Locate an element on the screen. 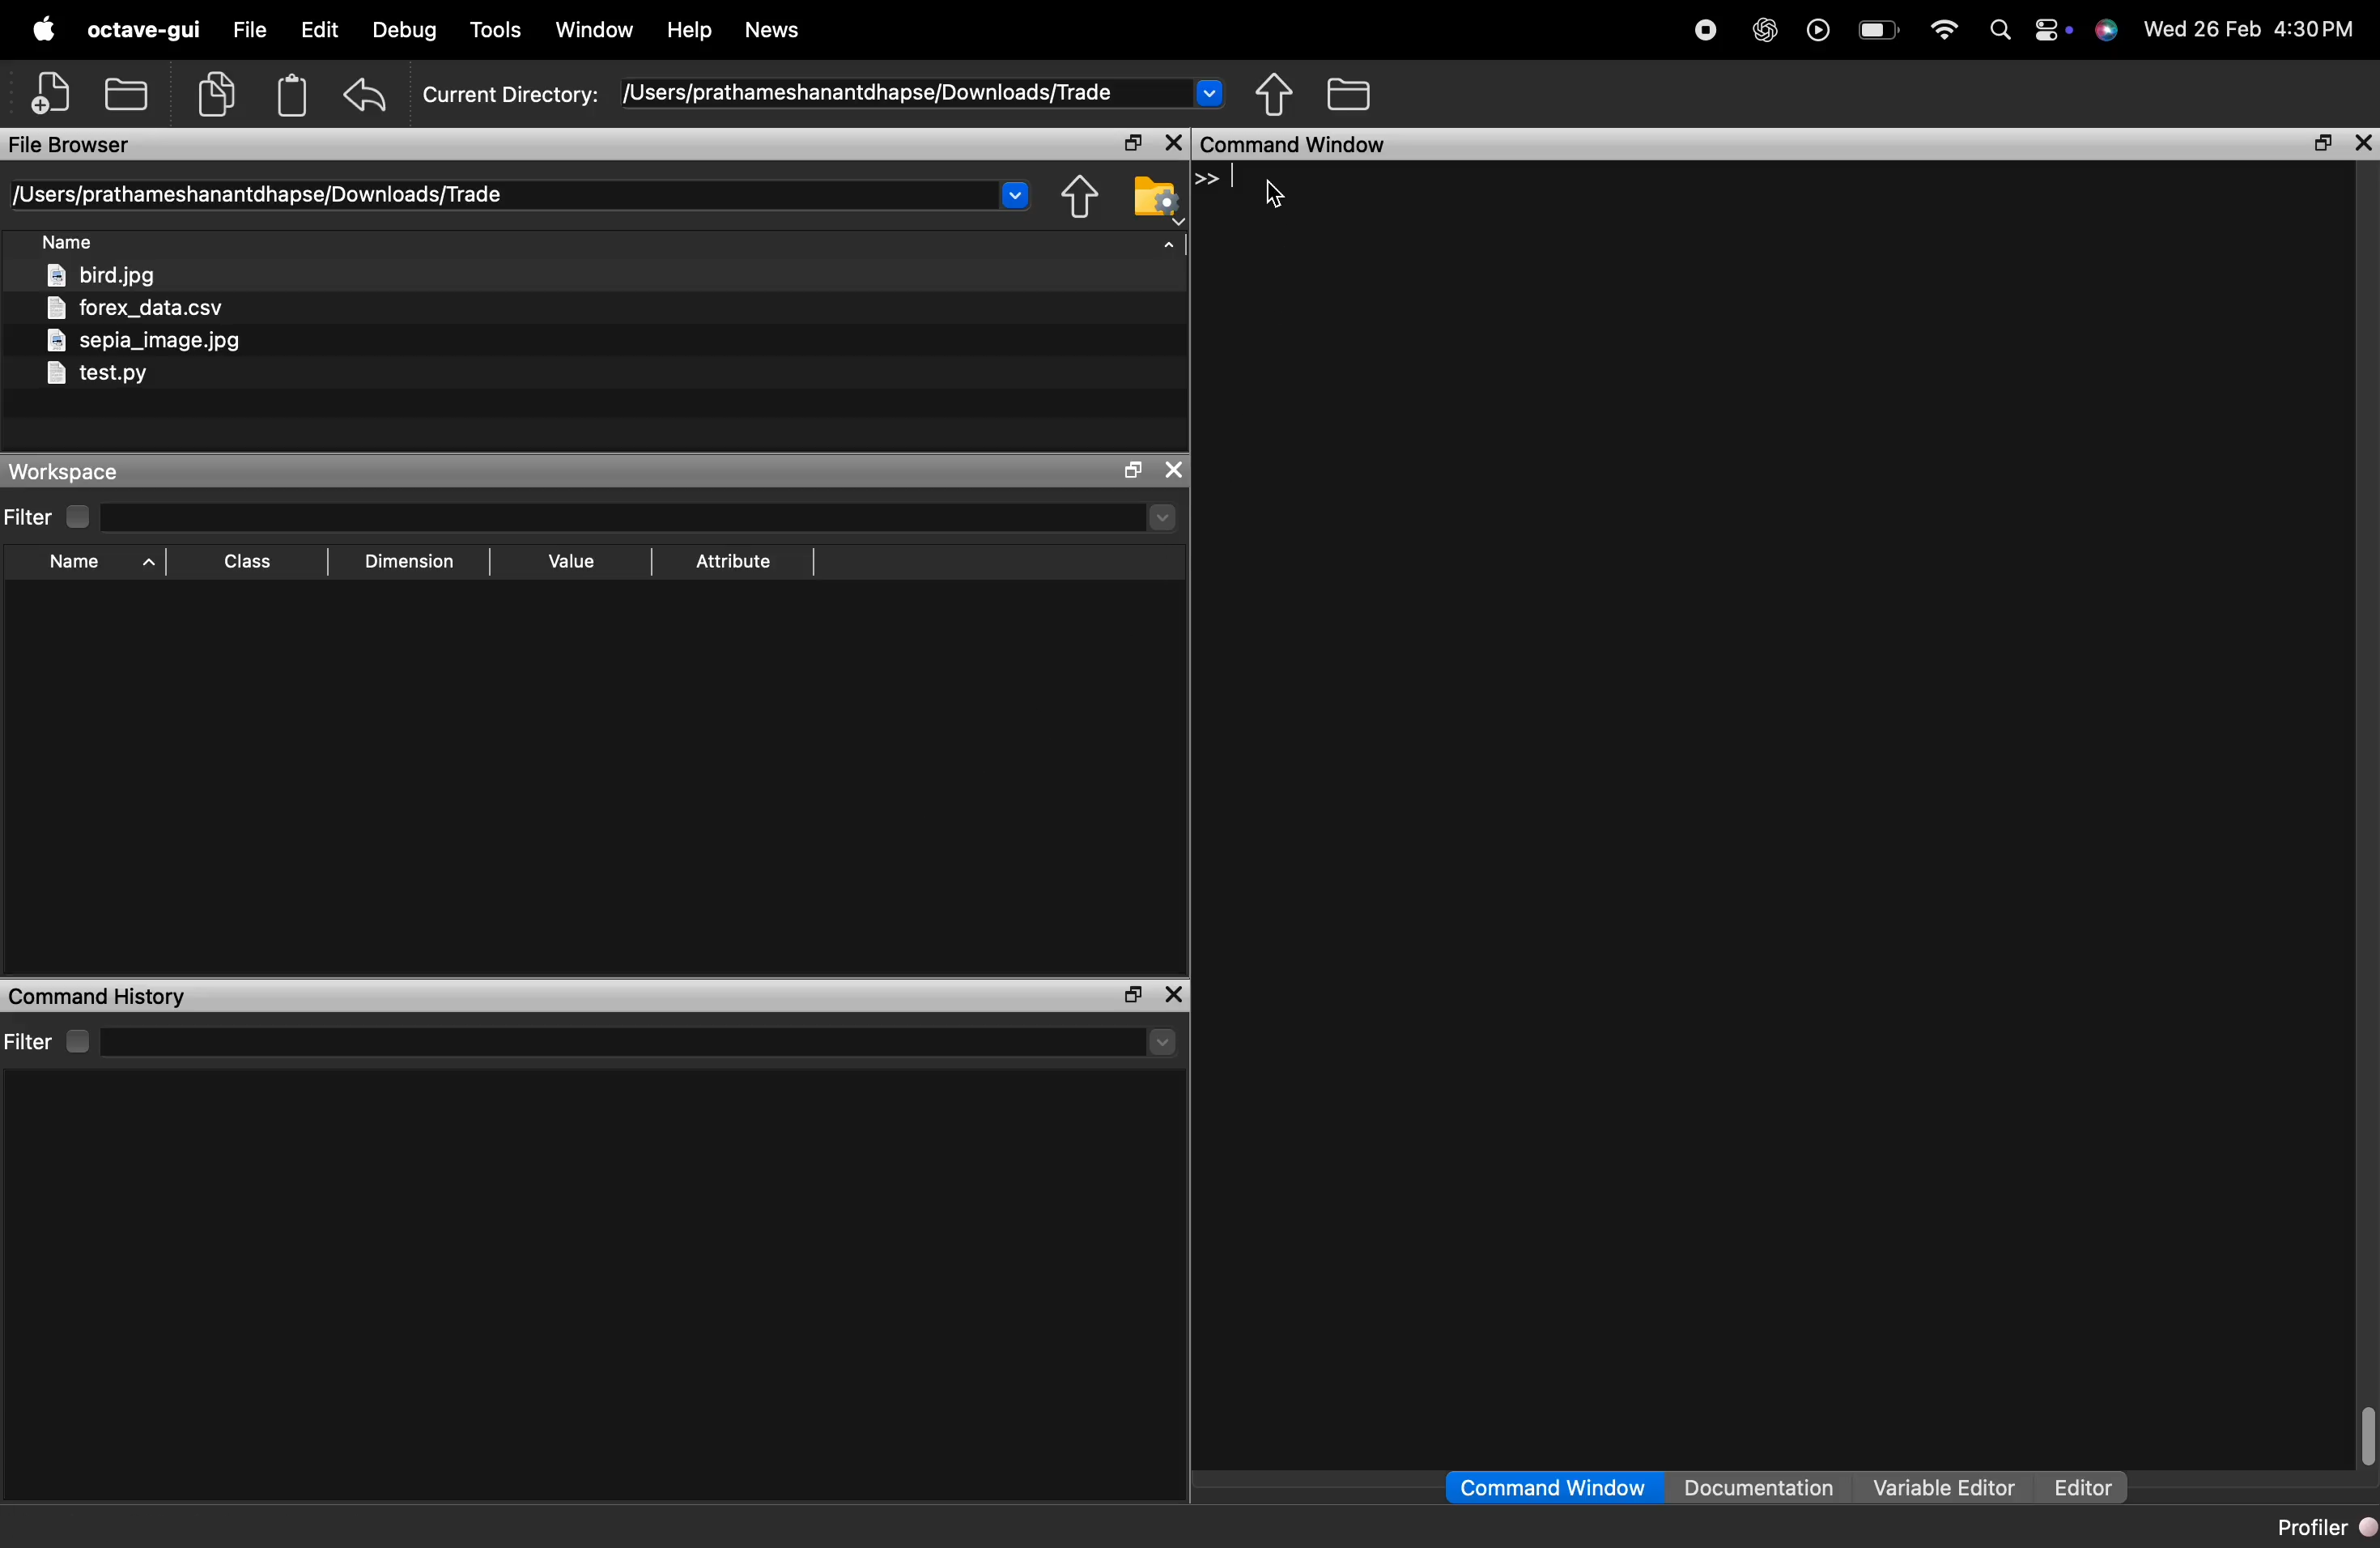 The image size is (2380, 1548).  bird.jpg is located at coordinates (103, 273).